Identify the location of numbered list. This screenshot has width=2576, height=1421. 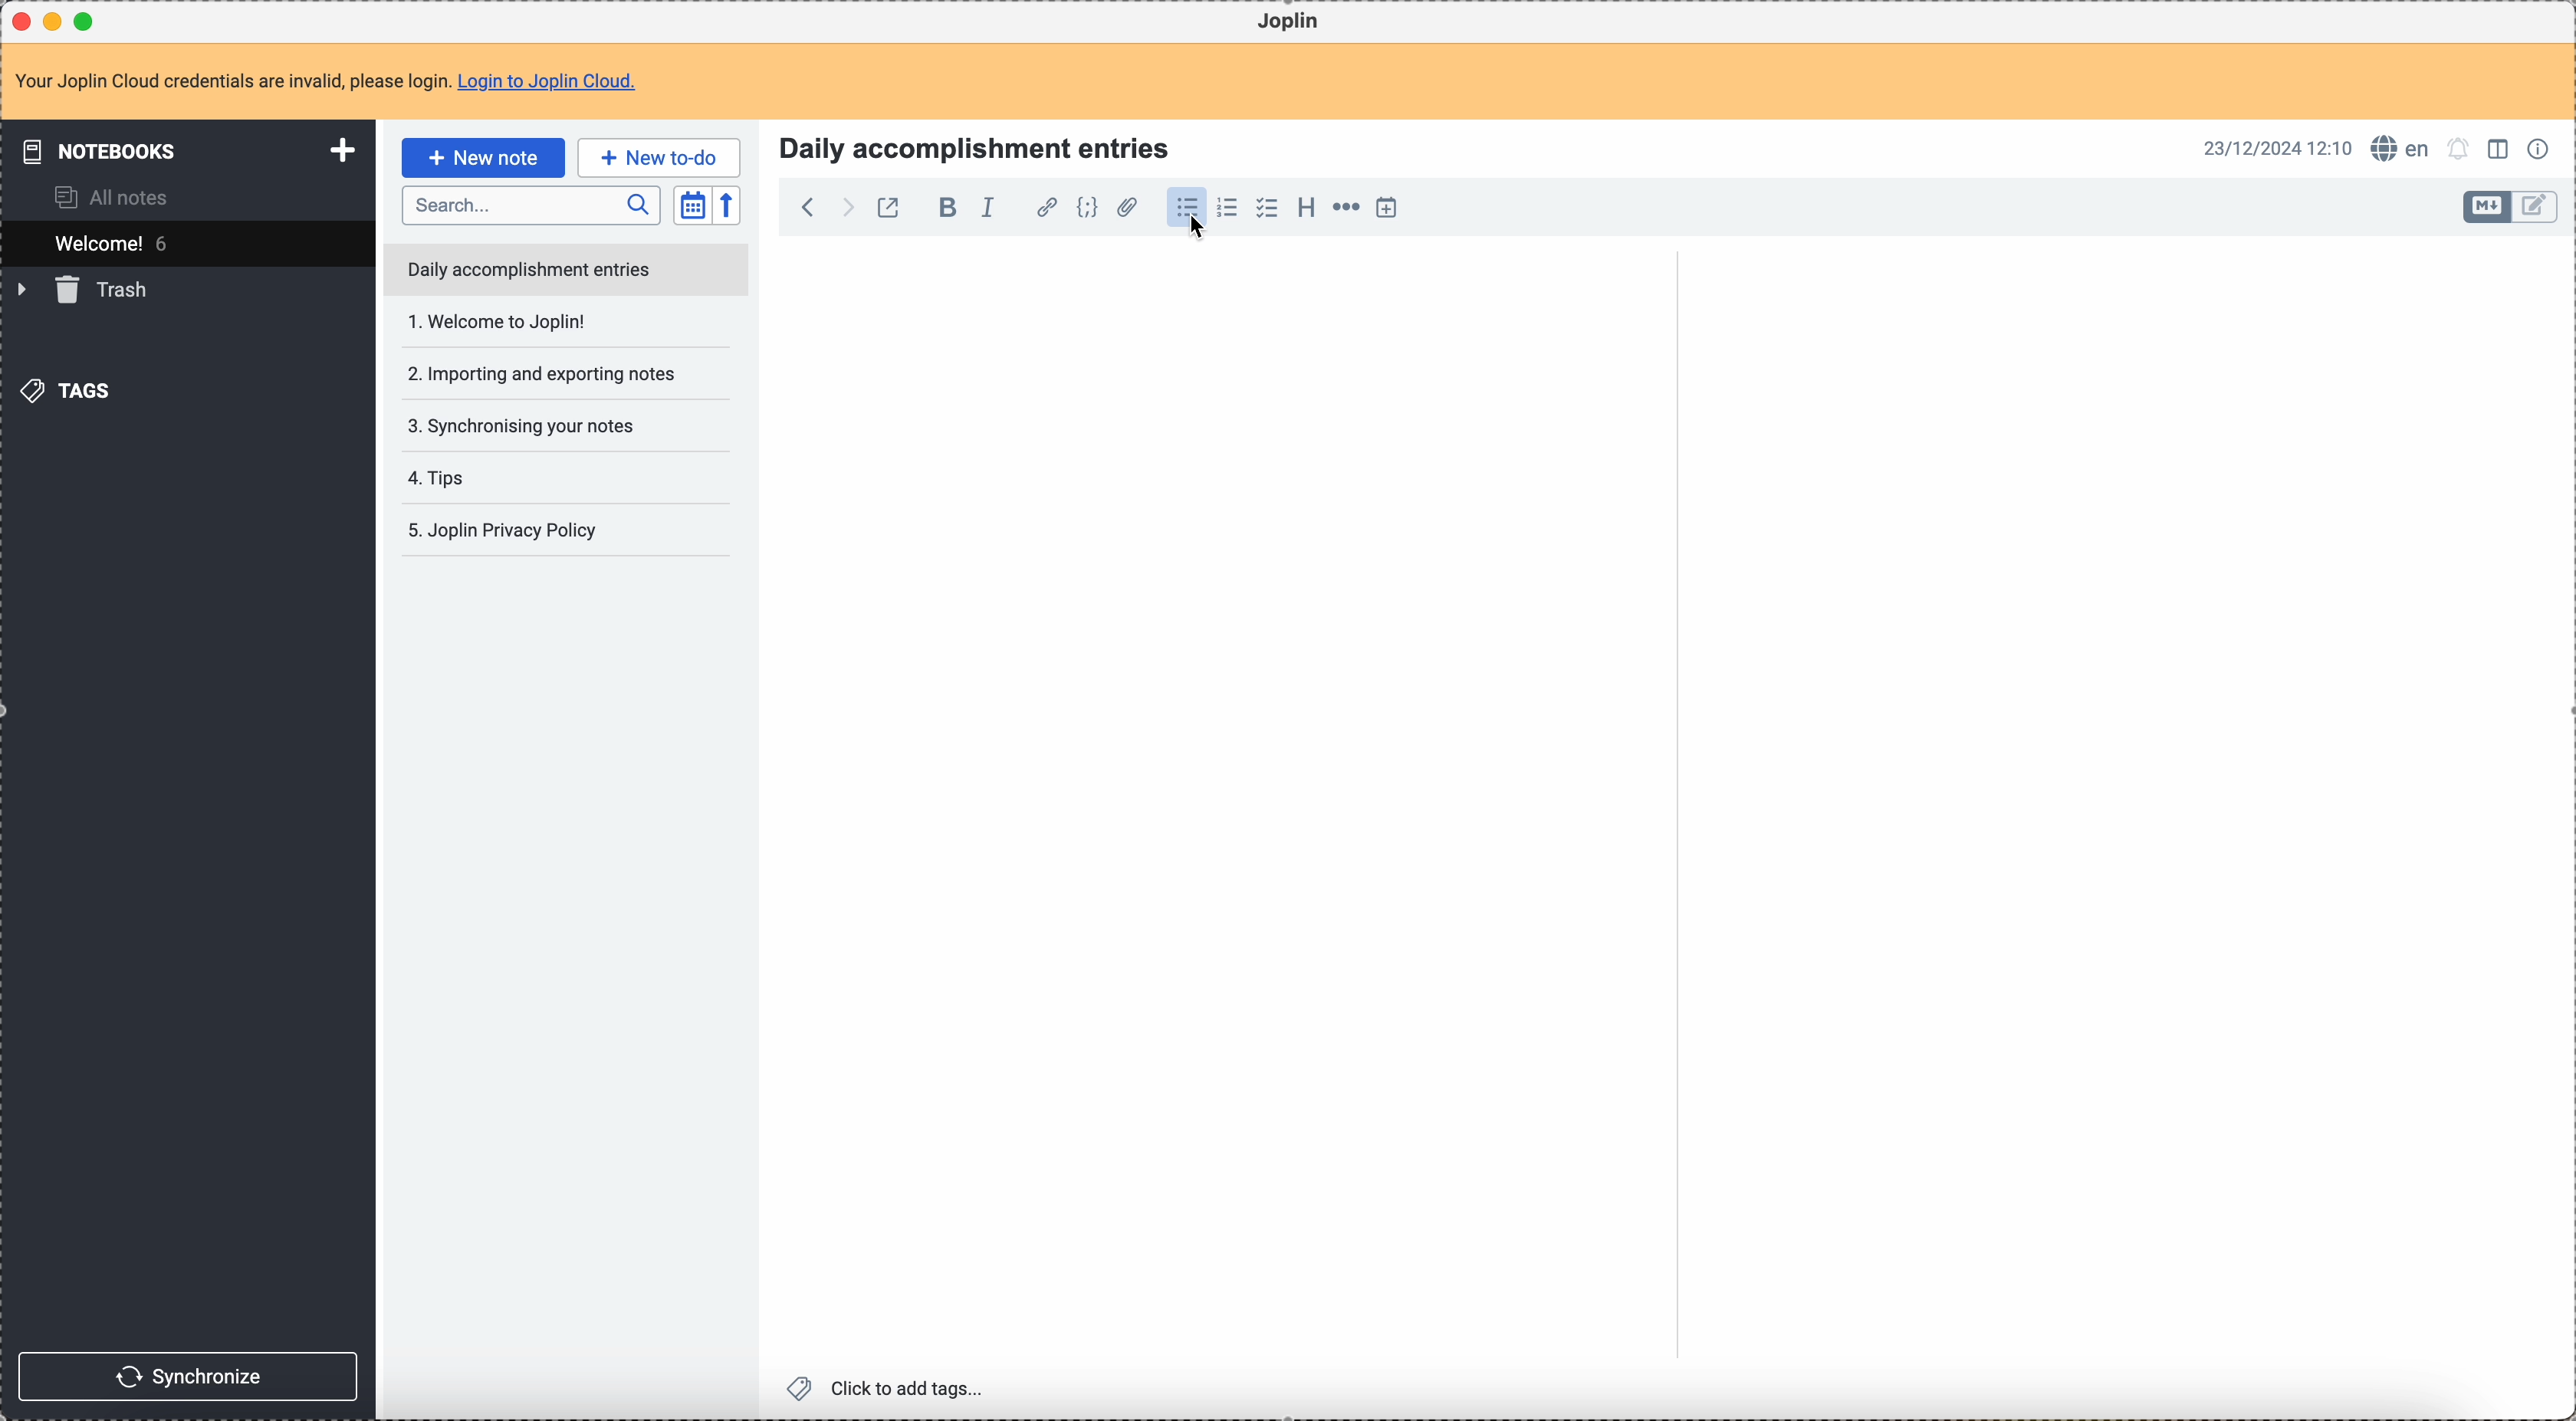
(1227, 210).